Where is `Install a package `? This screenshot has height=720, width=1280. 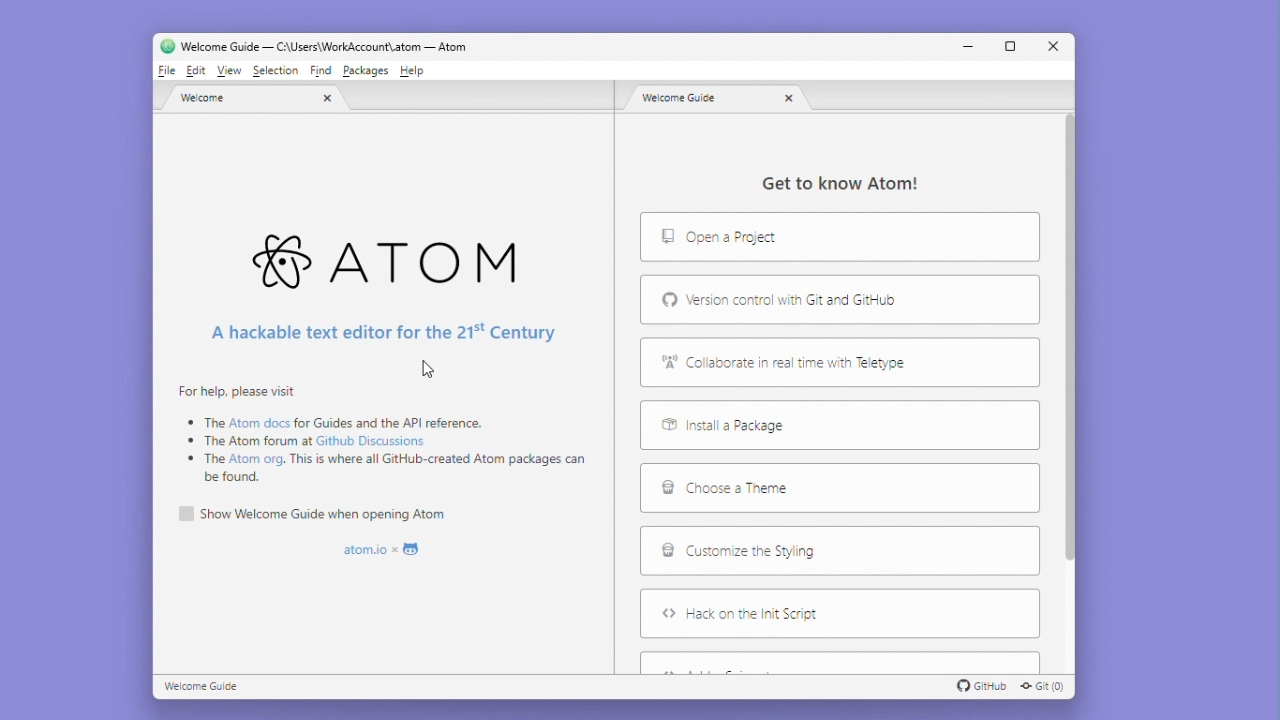
Install a package  is located at coordinates (787, 426).